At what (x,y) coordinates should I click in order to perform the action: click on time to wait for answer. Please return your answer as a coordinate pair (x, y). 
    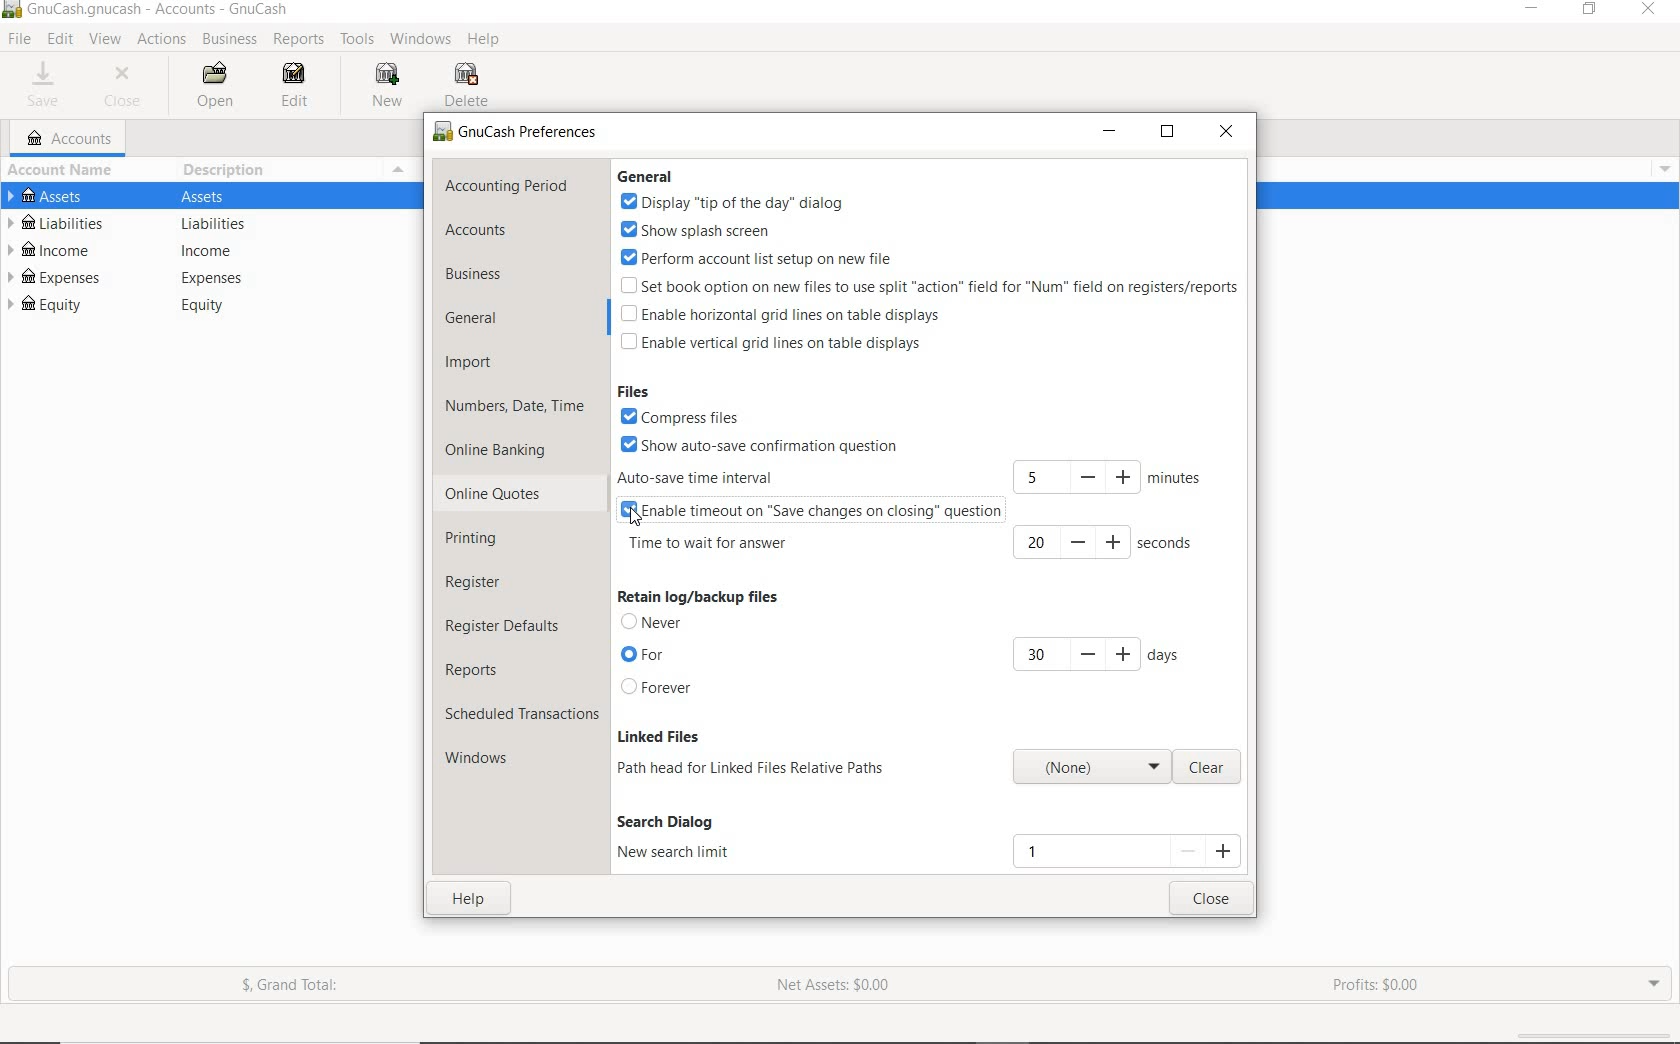
    Looking at the image, I should click on (709, 545).